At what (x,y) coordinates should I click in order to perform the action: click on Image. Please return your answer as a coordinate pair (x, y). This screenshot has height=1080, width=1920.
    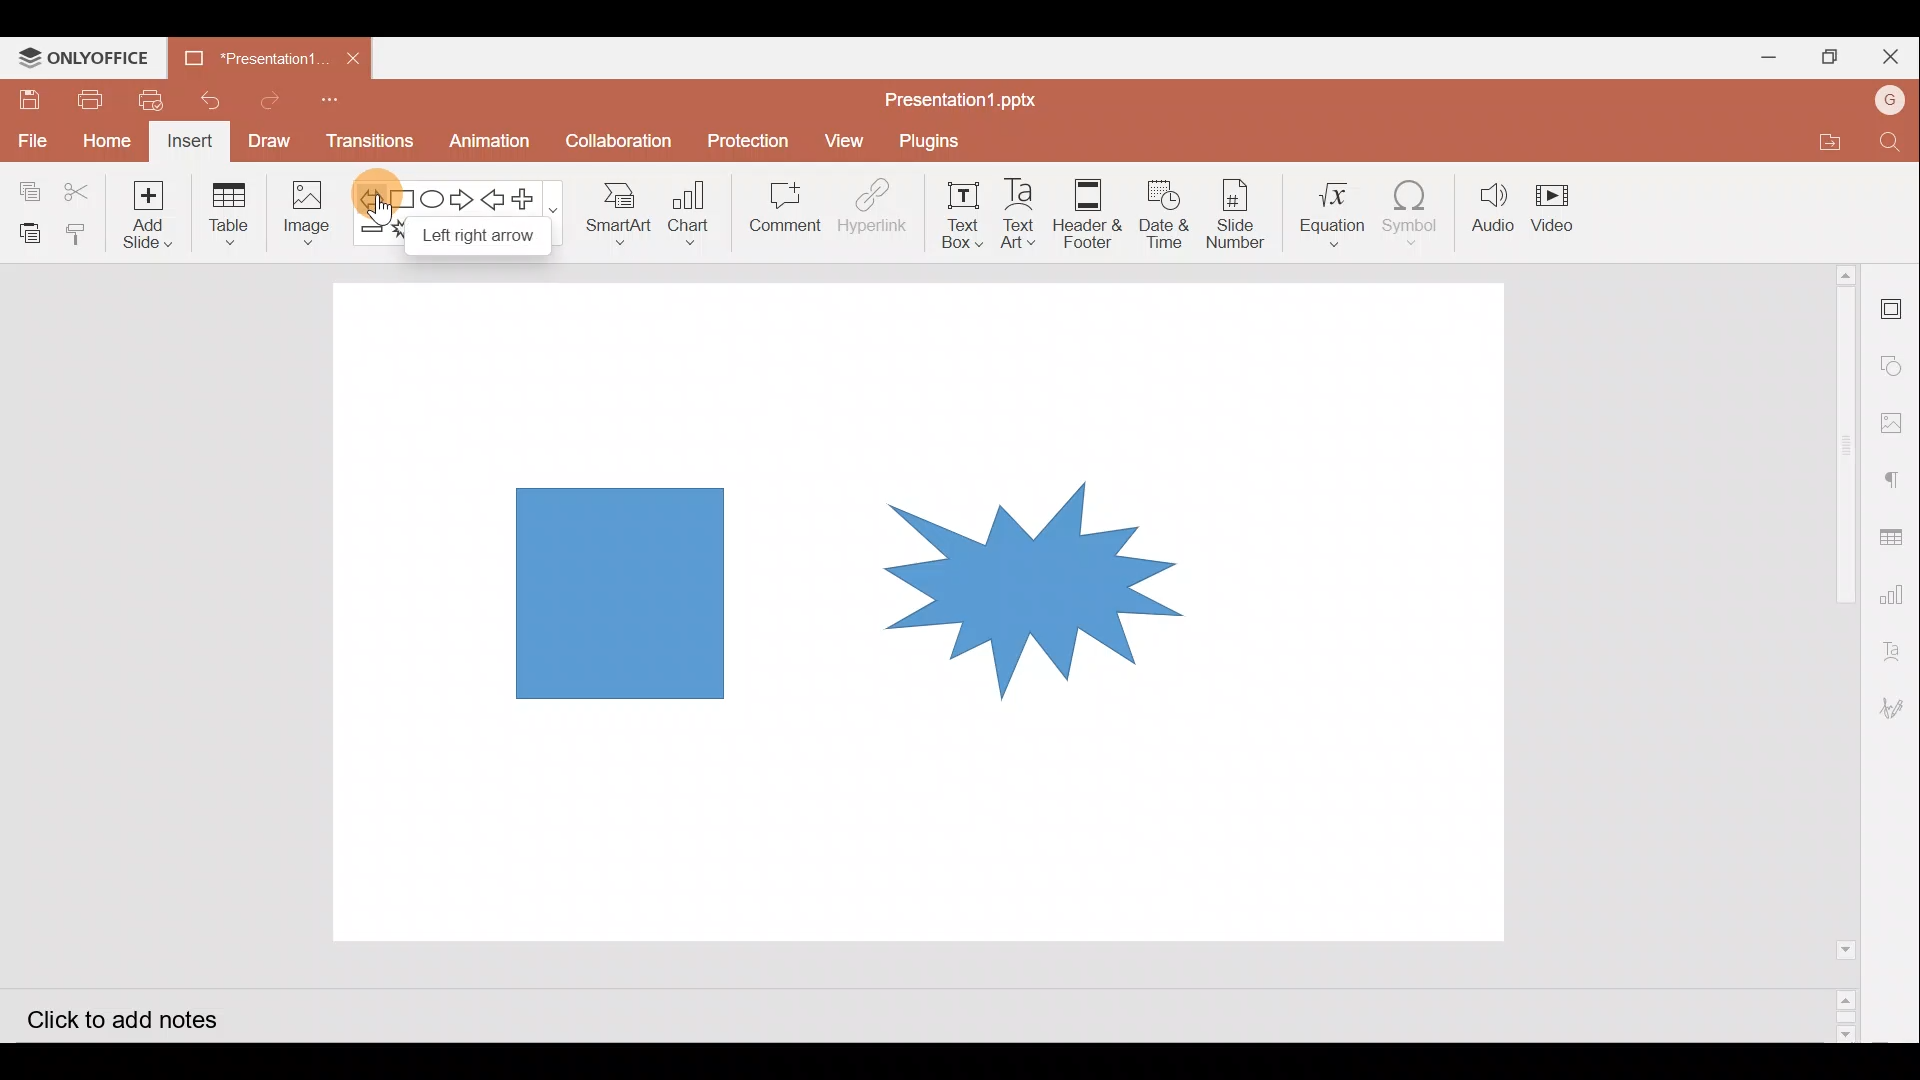
    Looking at the image, I should click on (307, 211).